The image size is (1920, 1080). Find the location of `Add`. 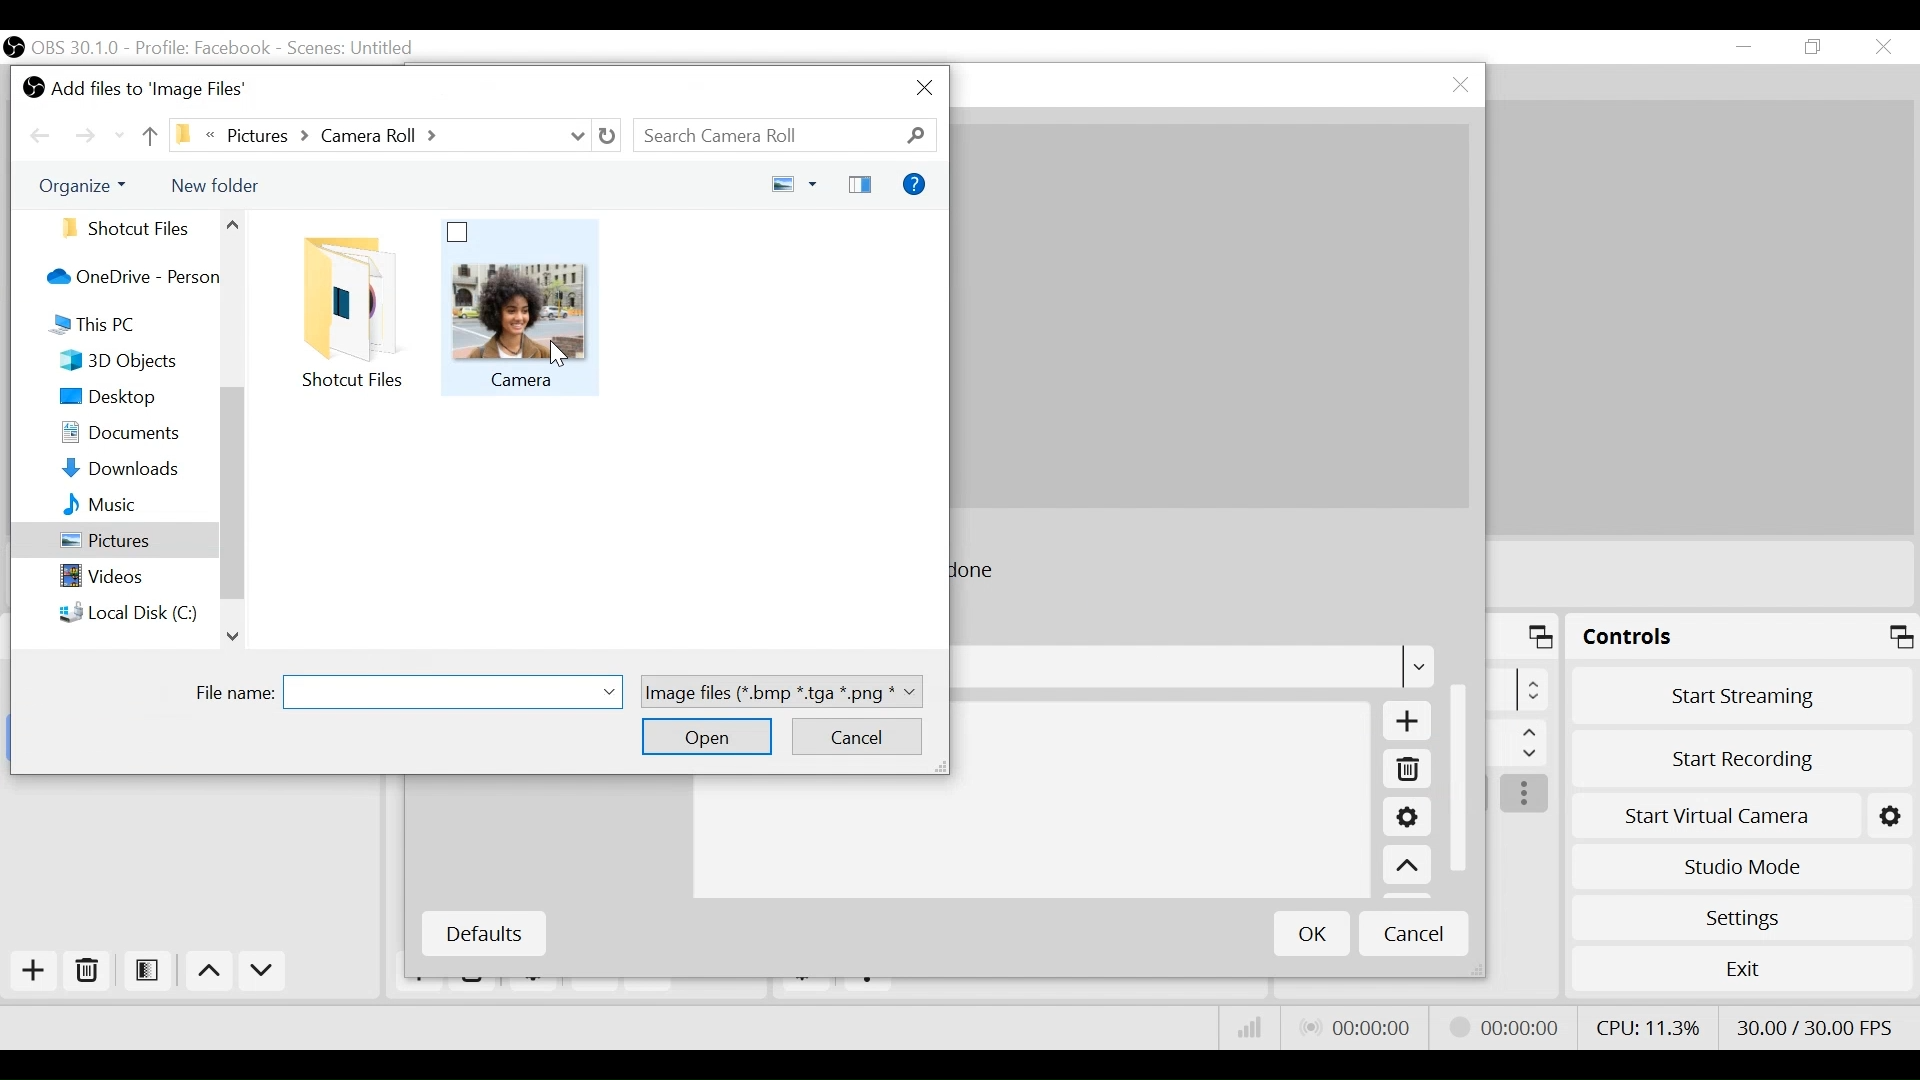

Add is located at coordinates (1403, 722).